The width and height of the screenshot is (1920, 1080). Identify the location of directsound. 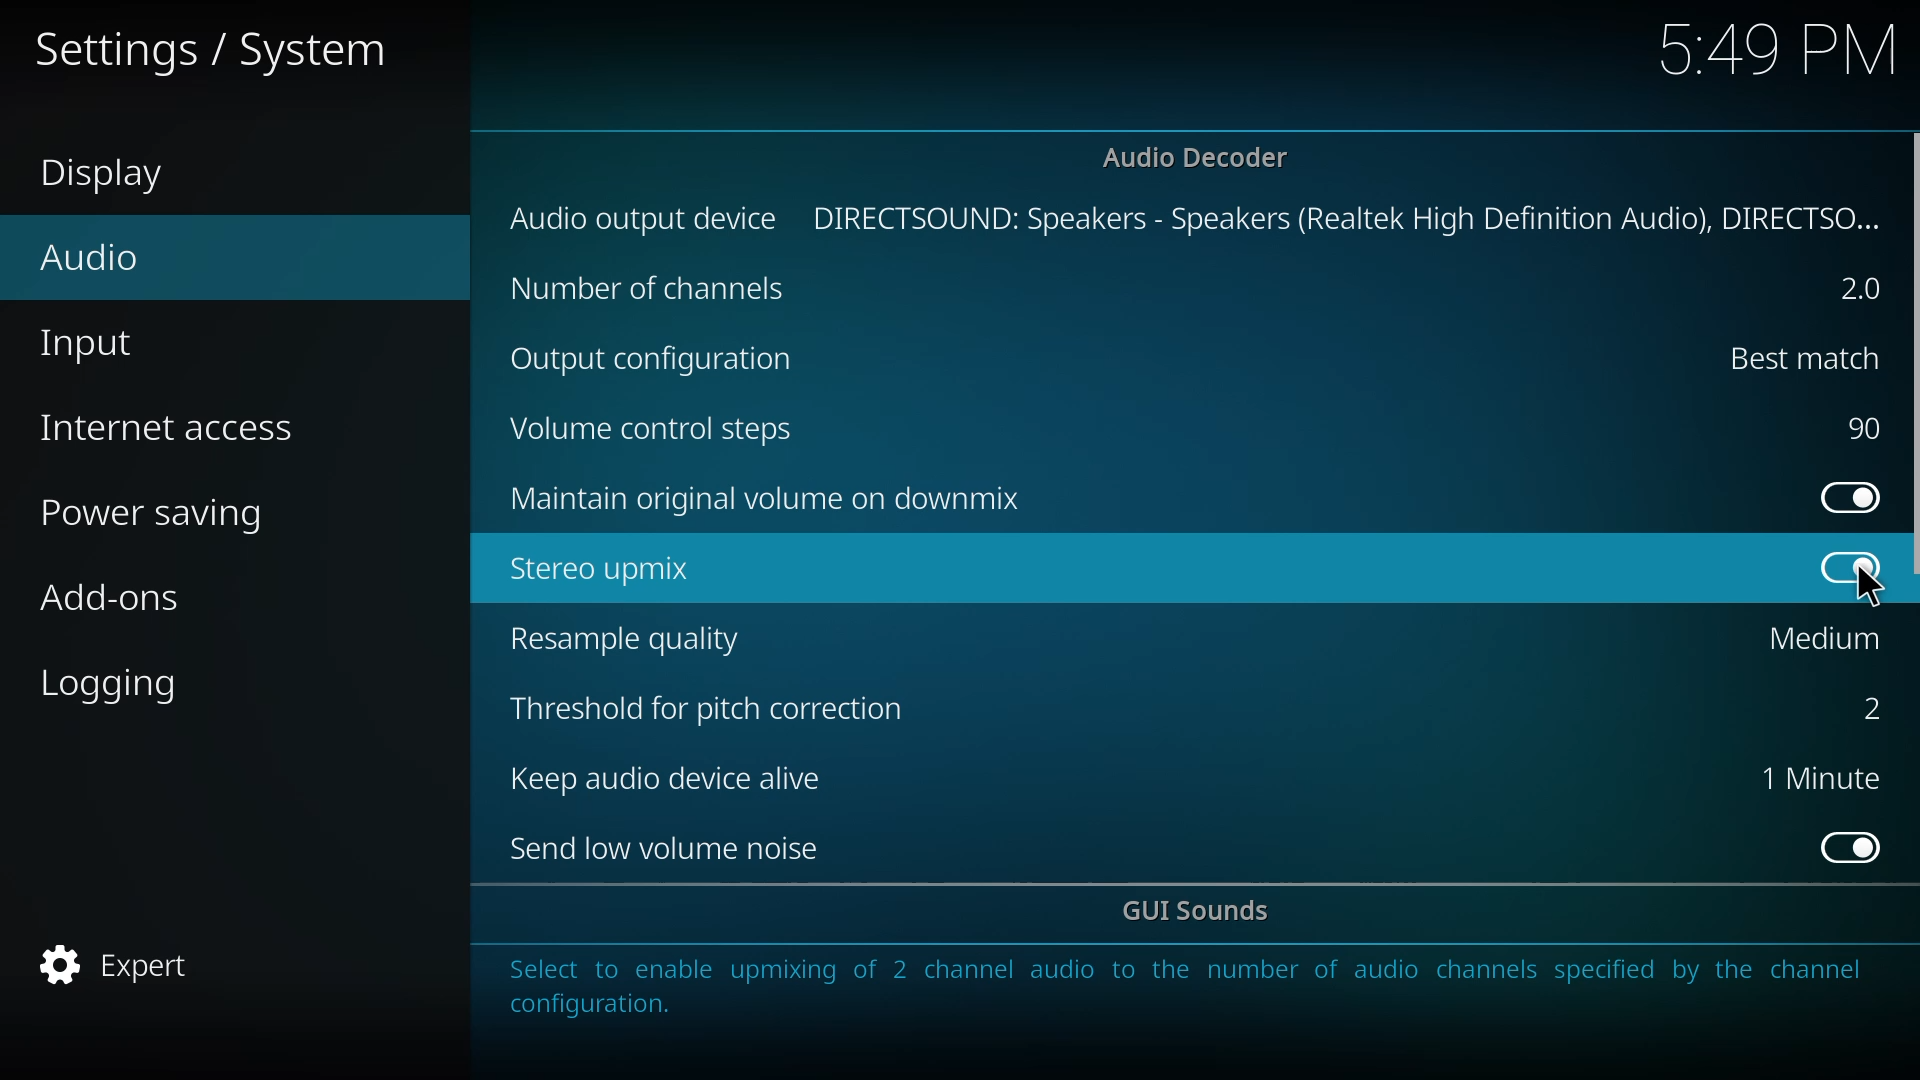
(1347, 214).